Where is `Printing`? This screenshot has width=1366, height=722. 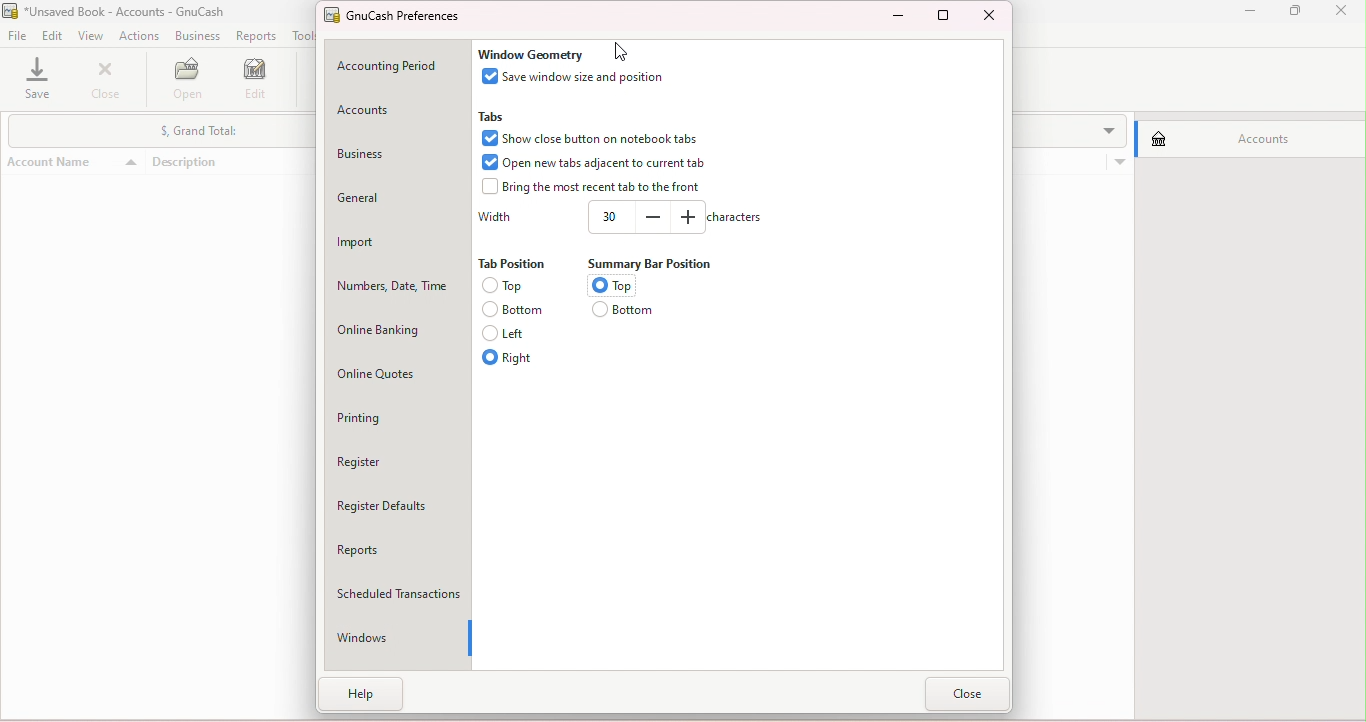
Printing is located at coordinates (398, 417).